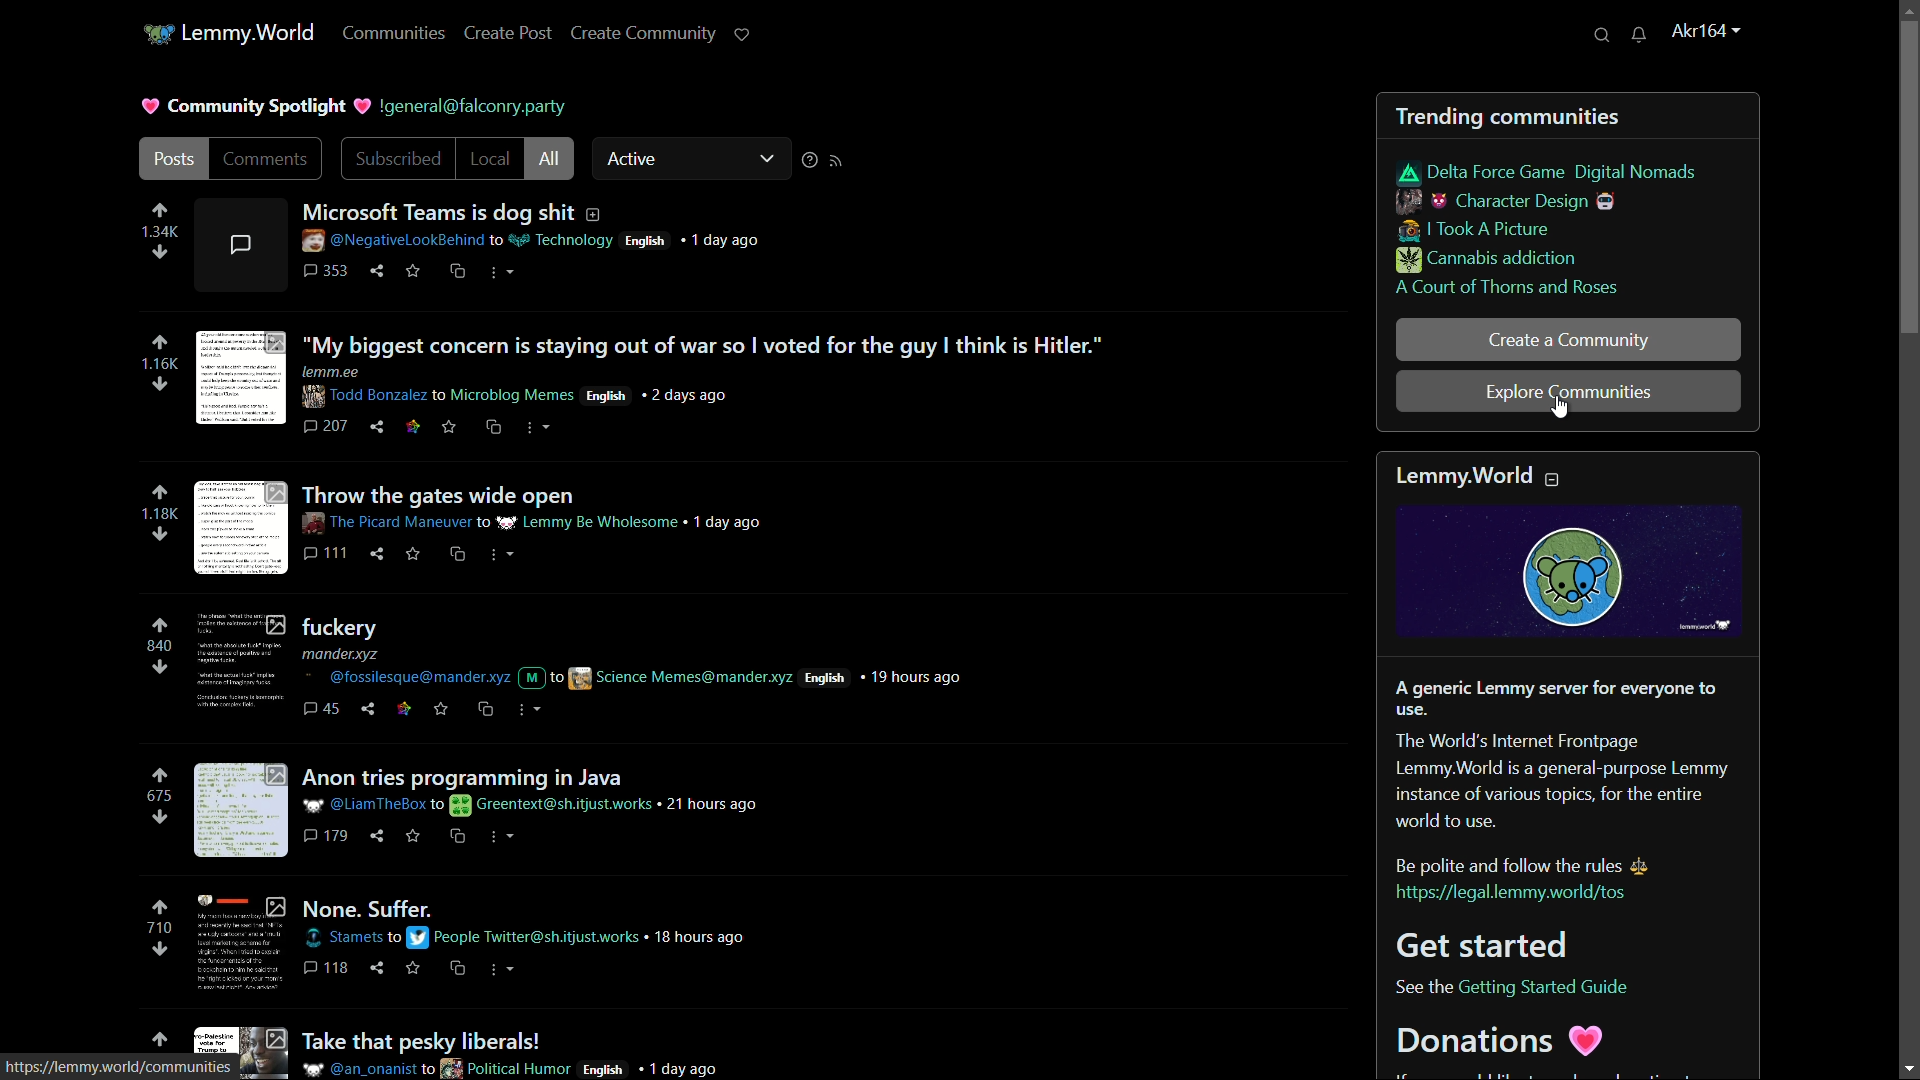 Image resolution: width=1920 pixels, height=1080 pixels. I want to click on image, so click(244, 940).